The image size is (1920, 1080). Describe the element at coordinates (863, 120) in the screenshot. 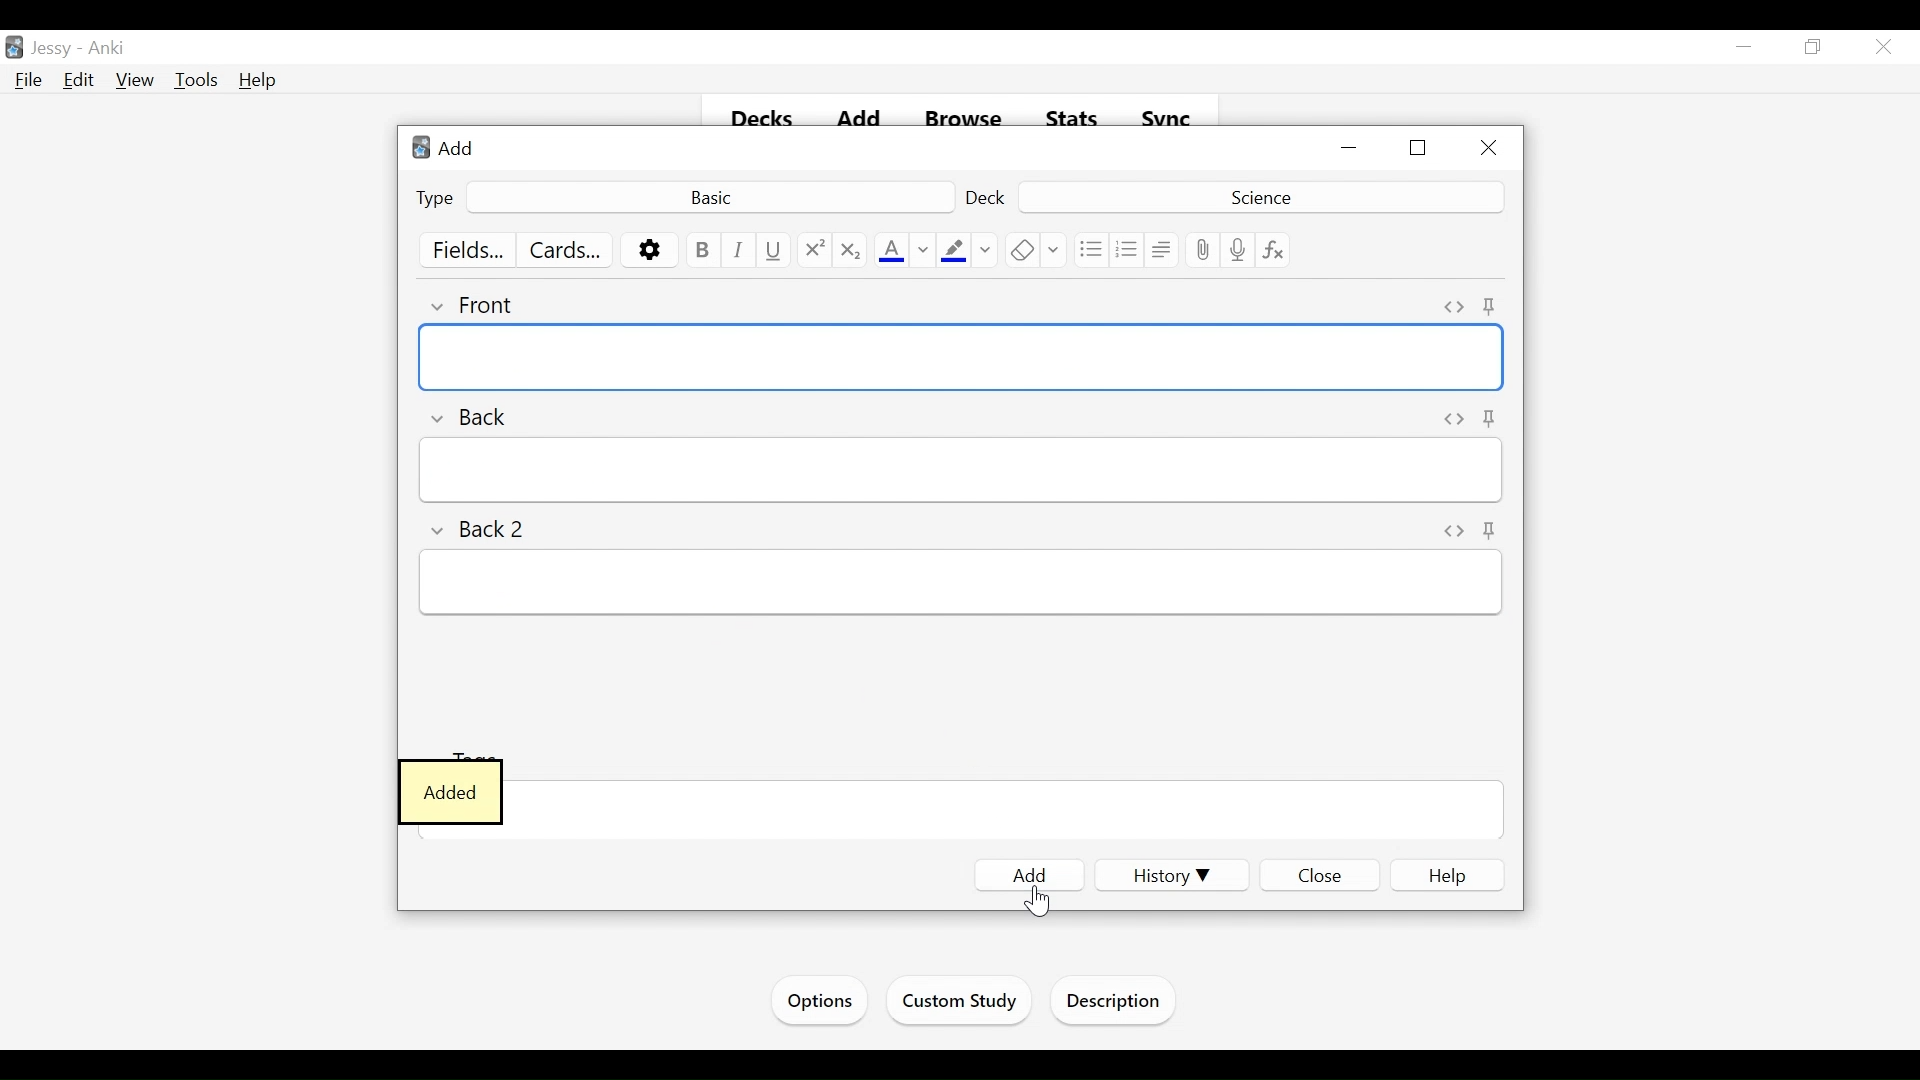

I see `Add` at that location.